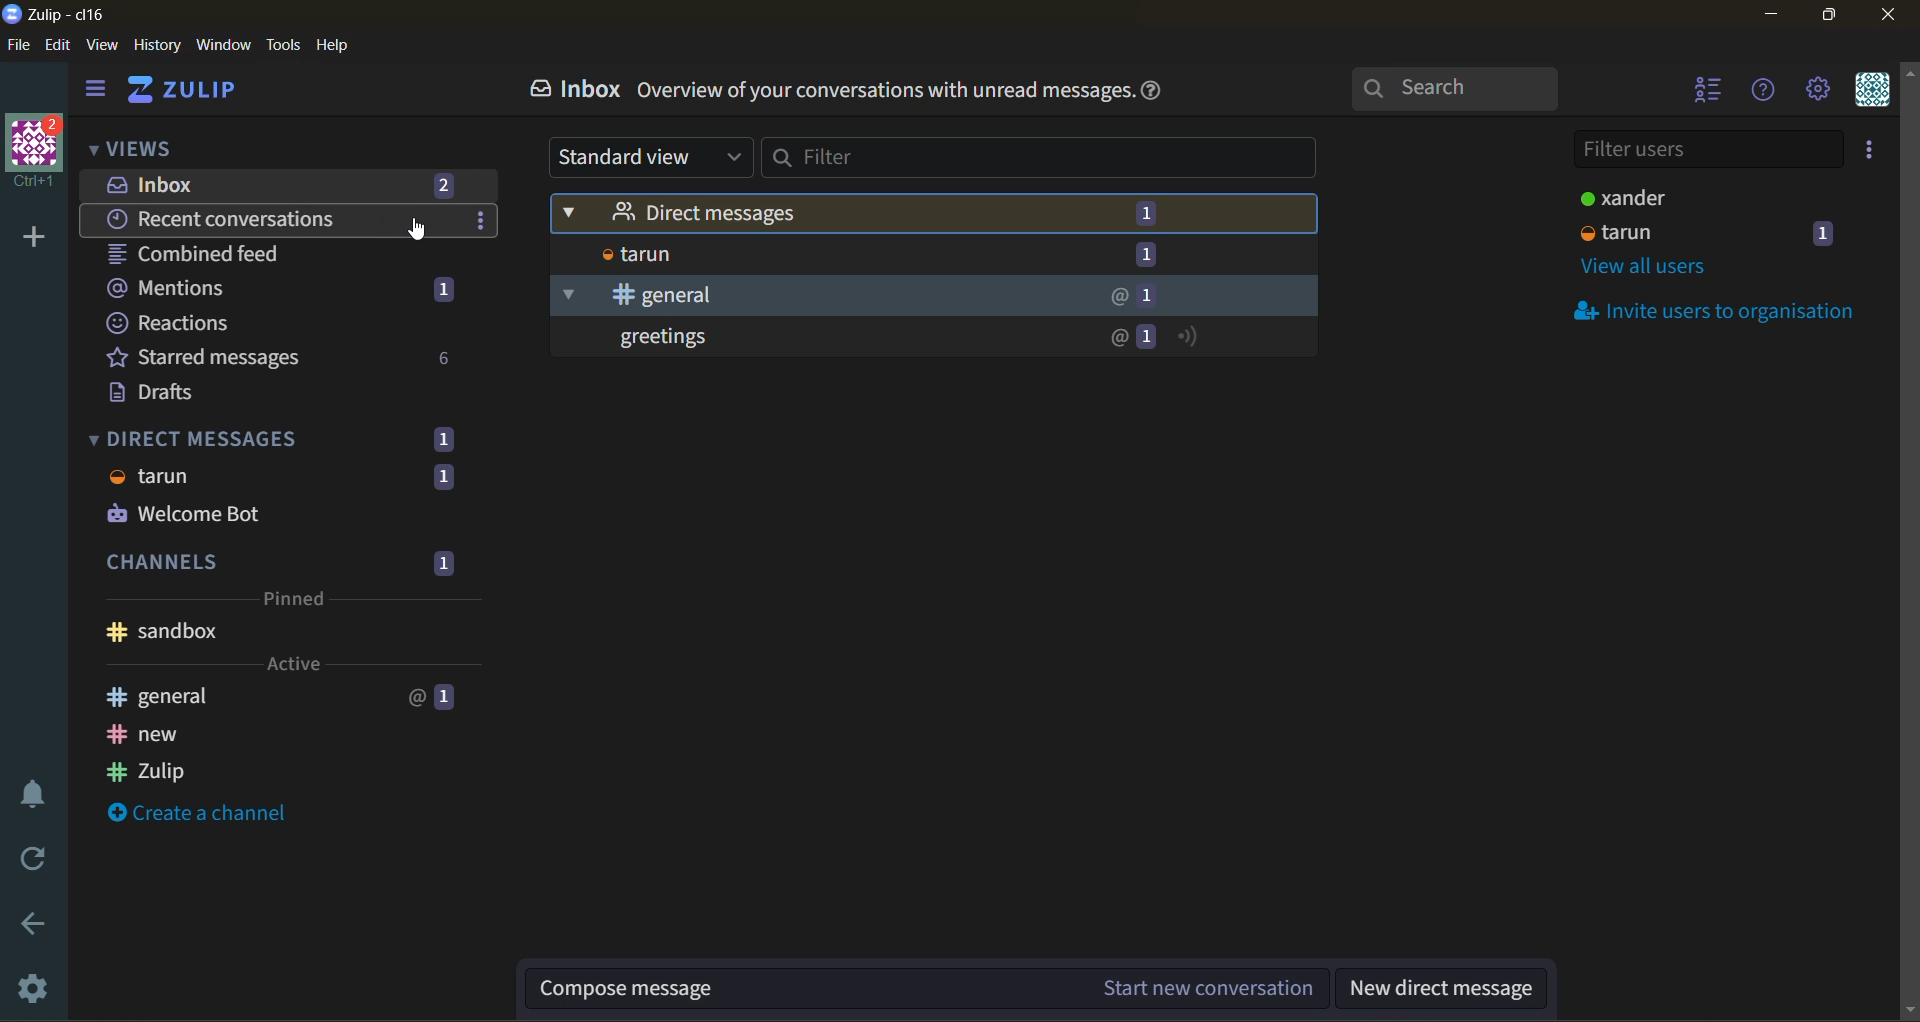 The height and width of the screenshot is (1022, 1920). What do you see at coordinates (282, 356) in the screenshot?
I see `starred messages` at bounding box center [282, 356].